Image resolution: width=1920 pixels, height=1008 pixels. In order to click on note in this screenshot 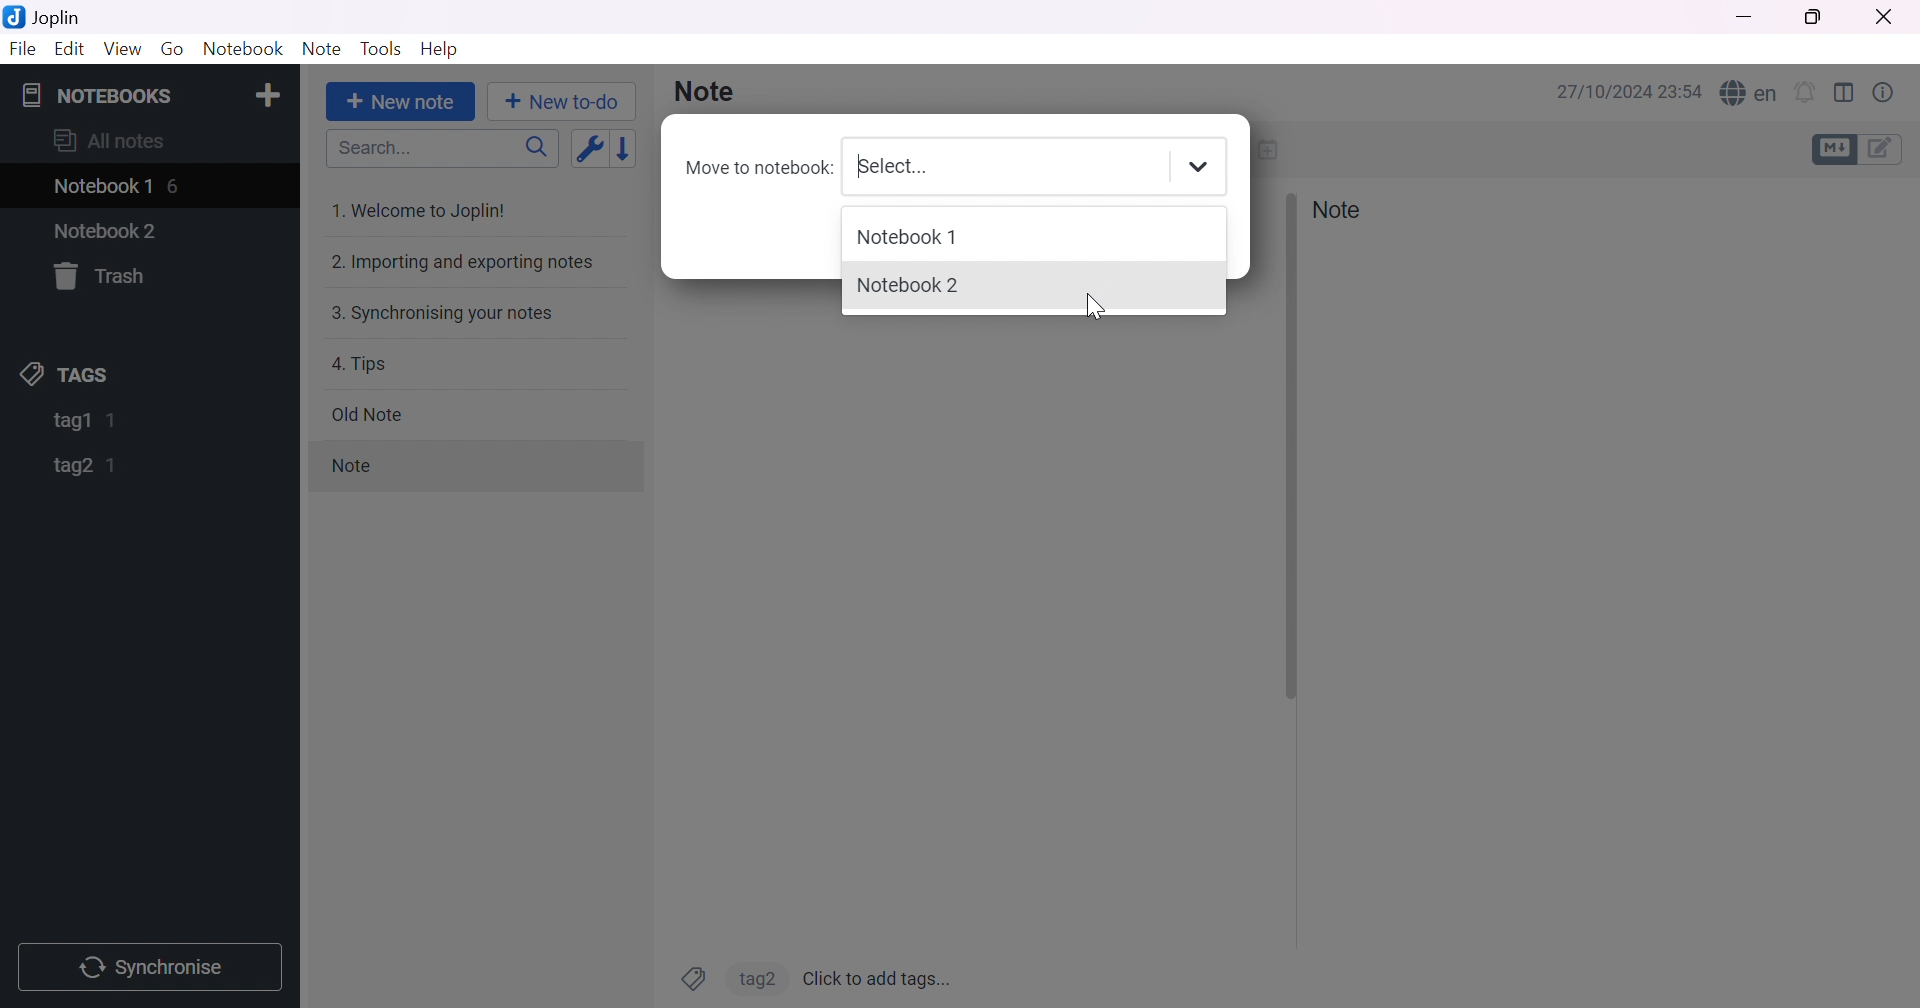, I will do `click(379, 467)`.